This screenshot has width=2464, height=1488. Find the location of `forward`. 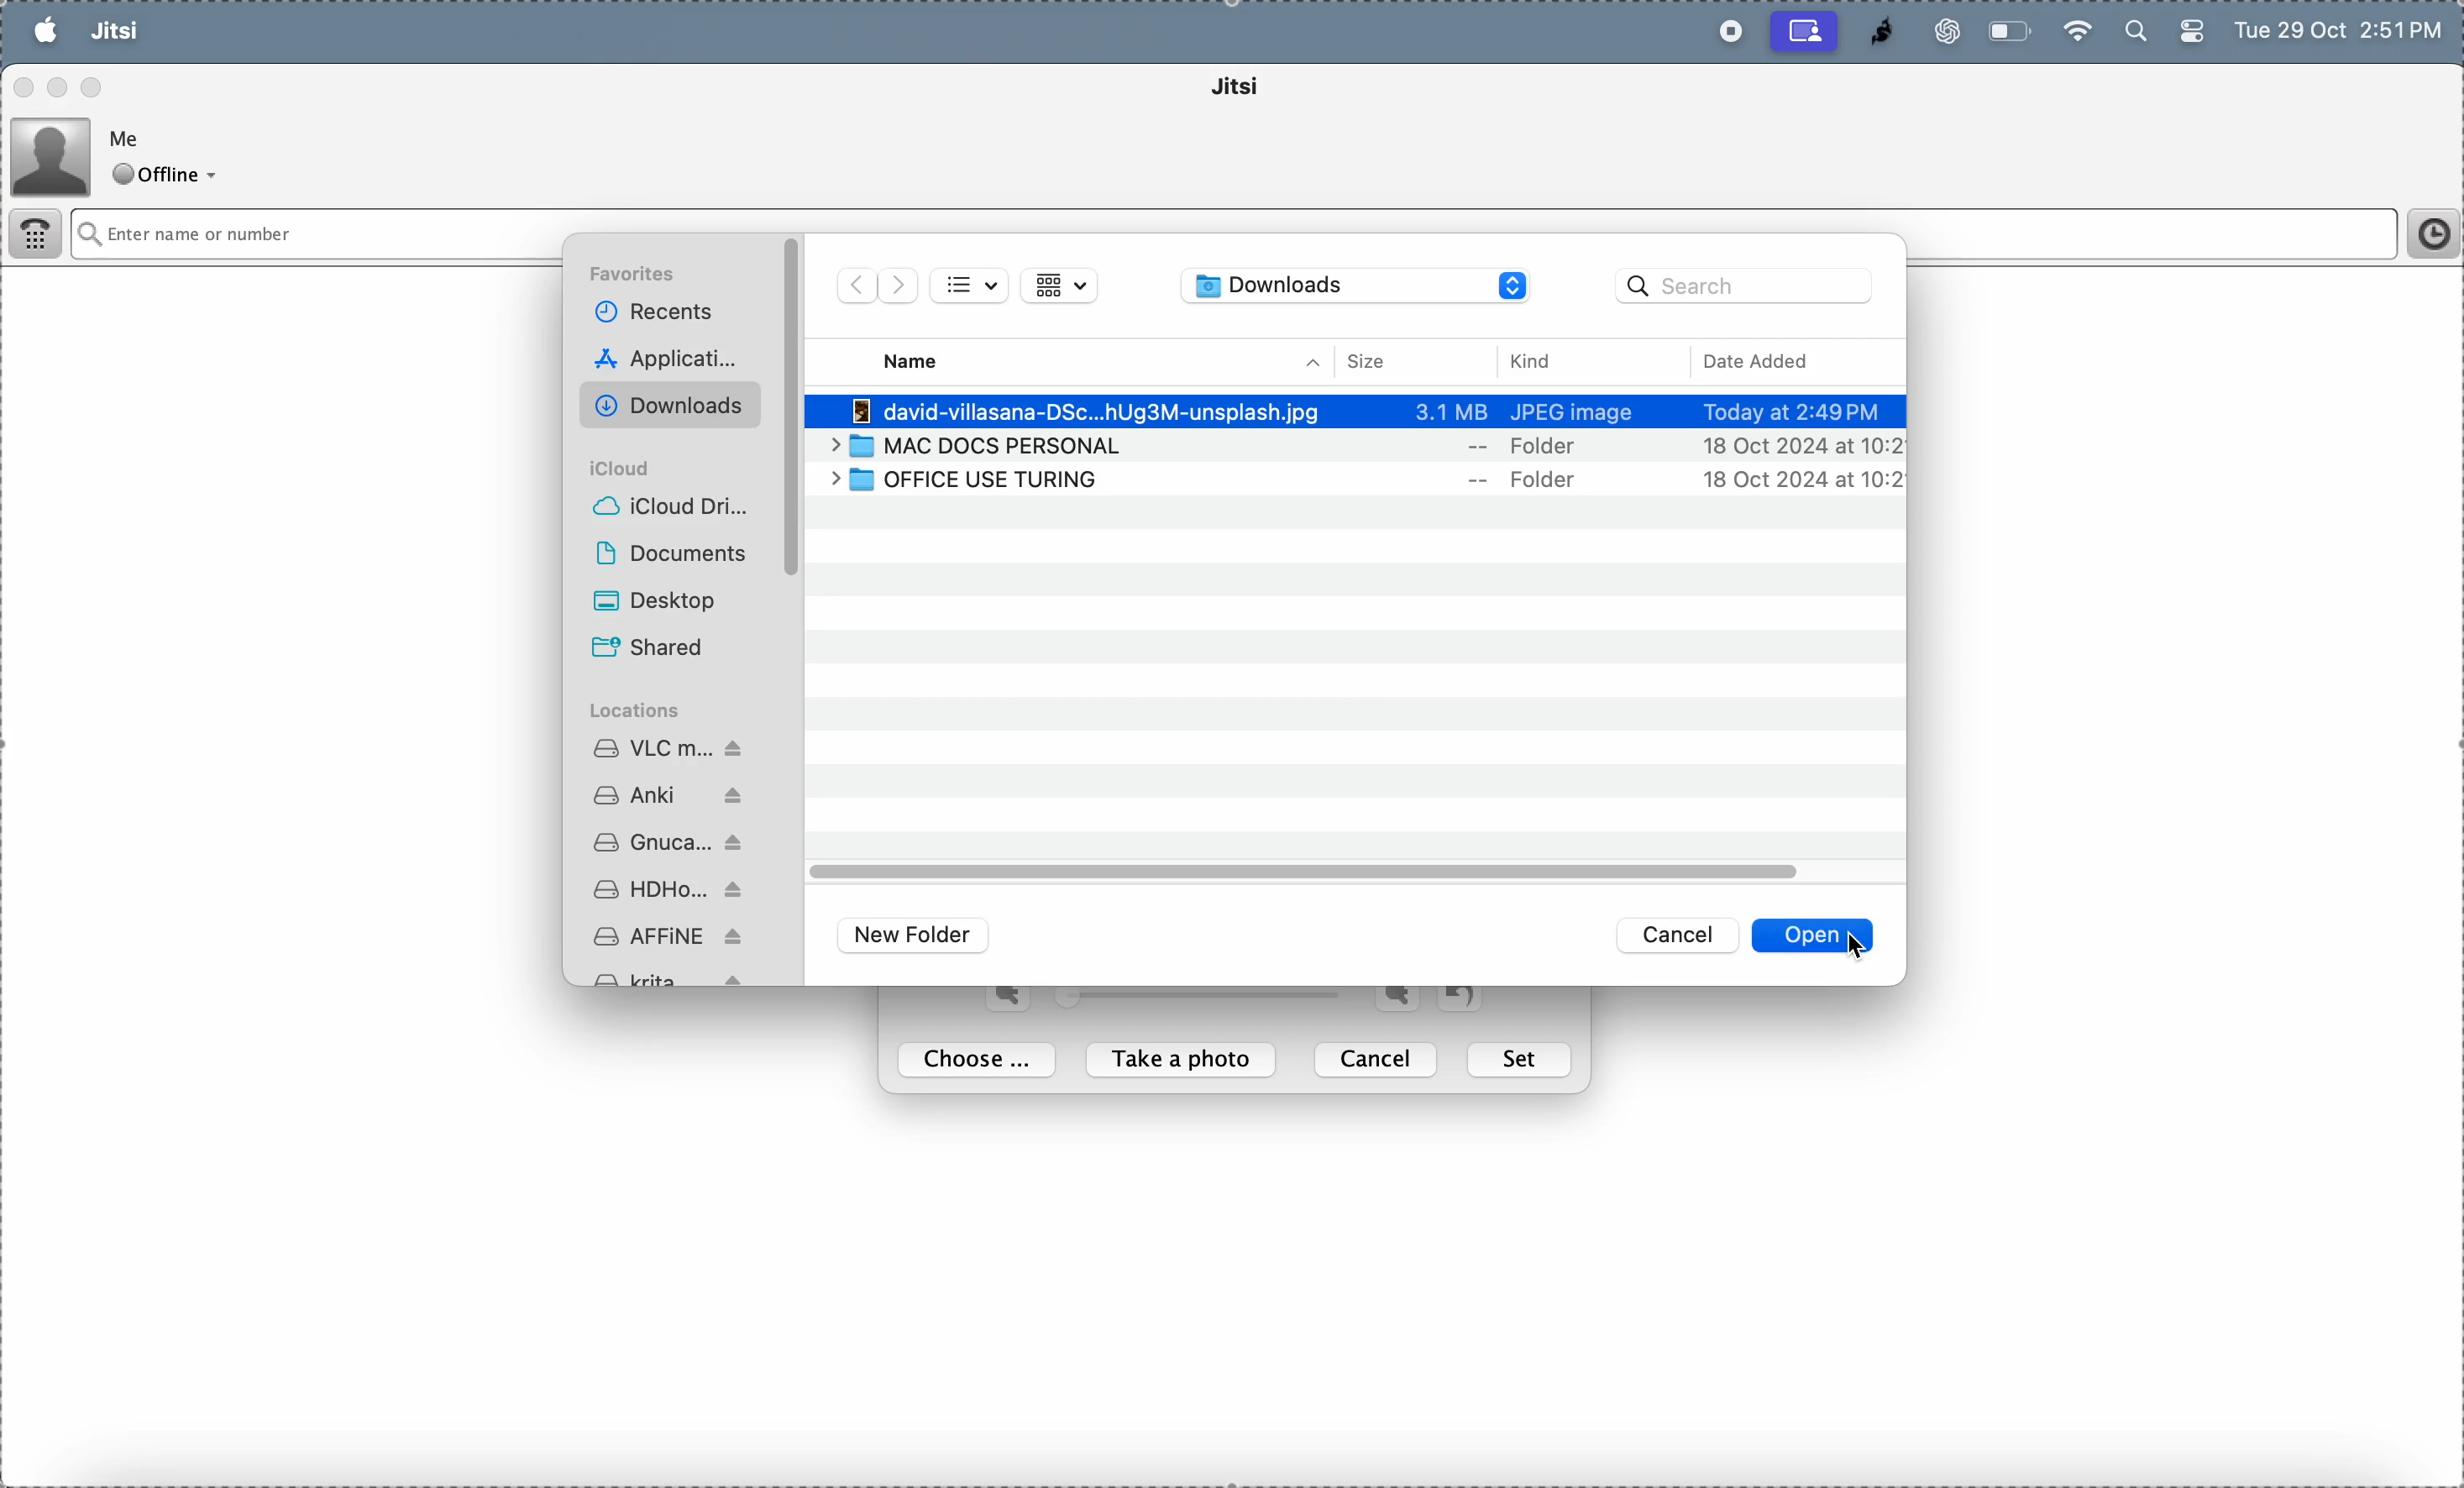

forward is located at coordinates (855, 285).